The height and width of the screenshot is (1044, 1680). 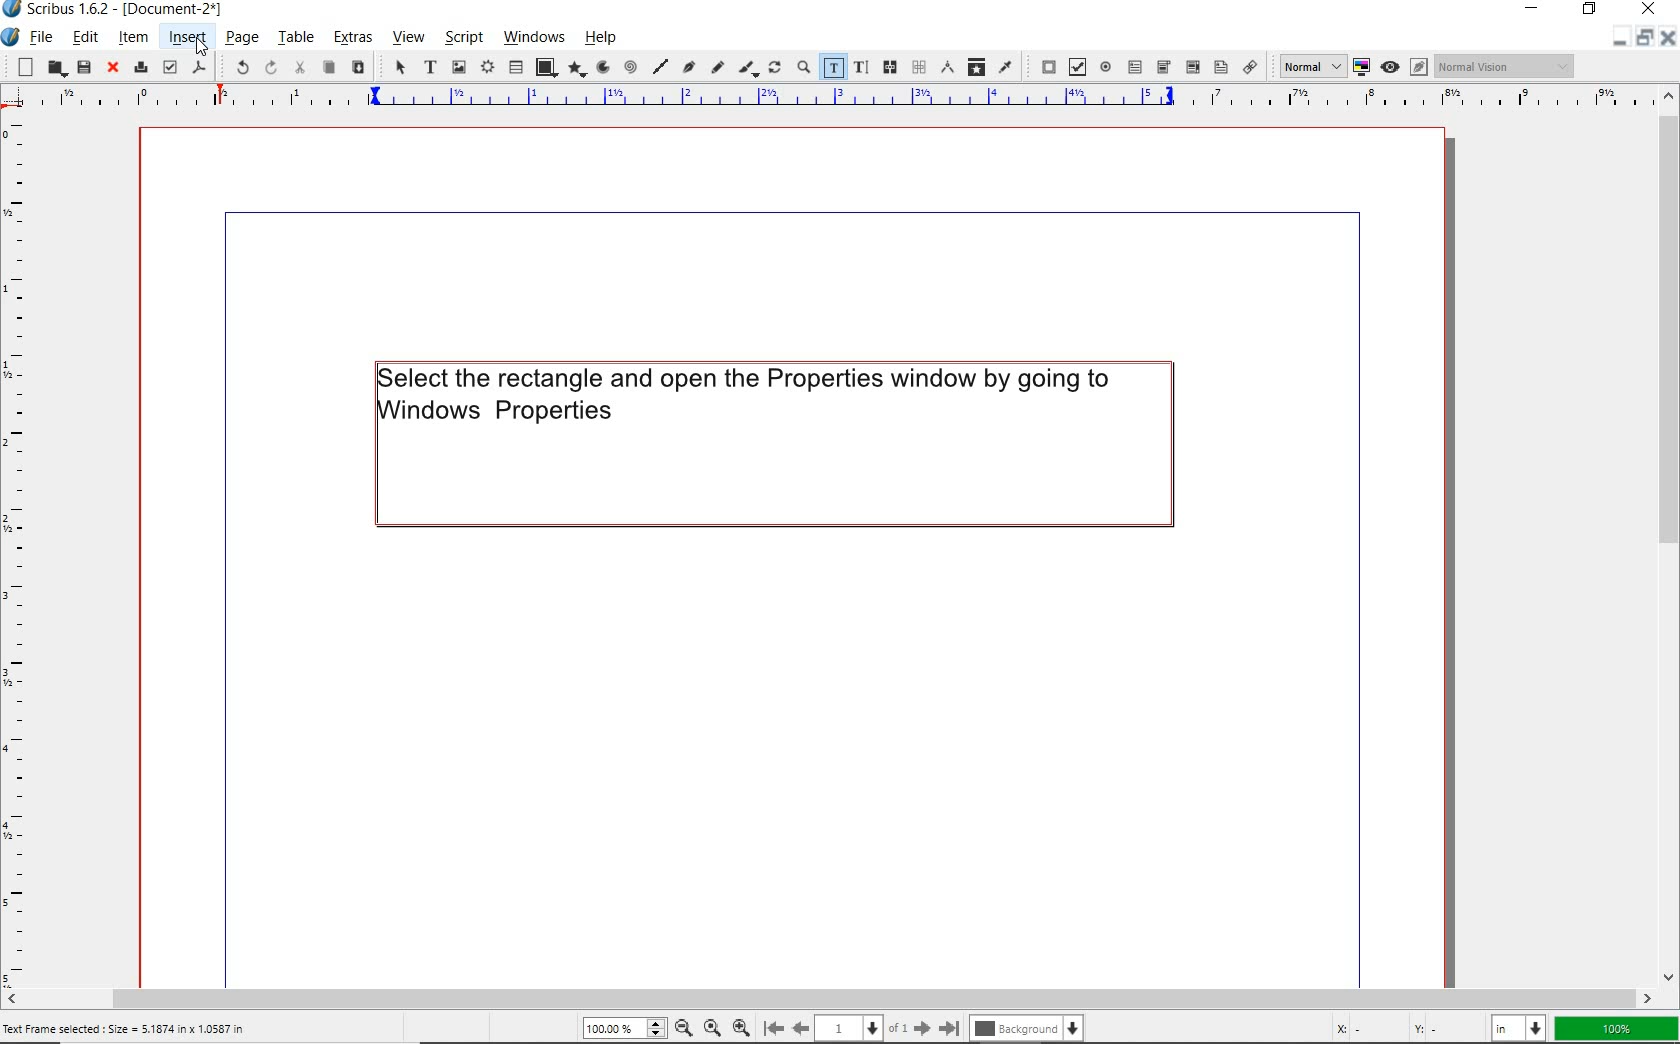 What do you see at coordinates (949, 1027) in the screenshot?
I see `go to last [page` at bounding box center [949, 1027].